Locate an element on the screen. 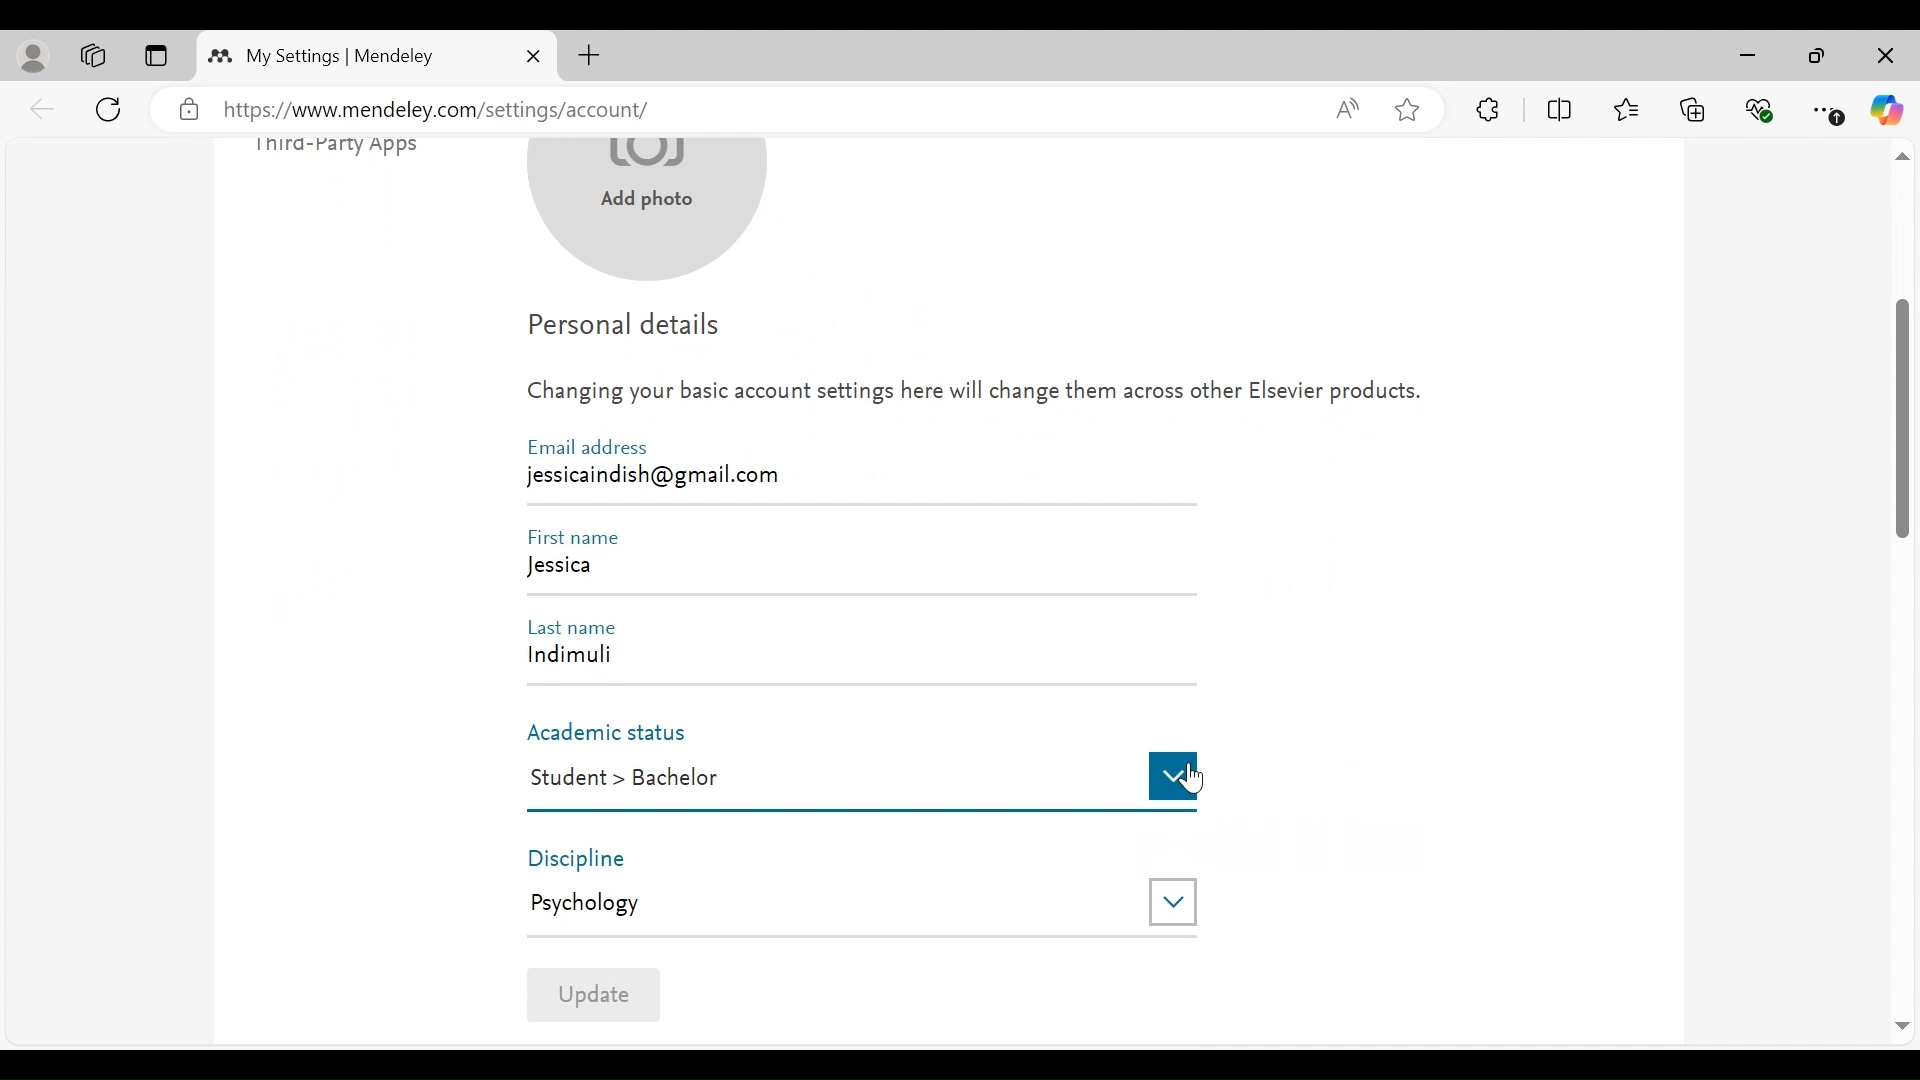  Workspaces is located at coordinates (94, 56).